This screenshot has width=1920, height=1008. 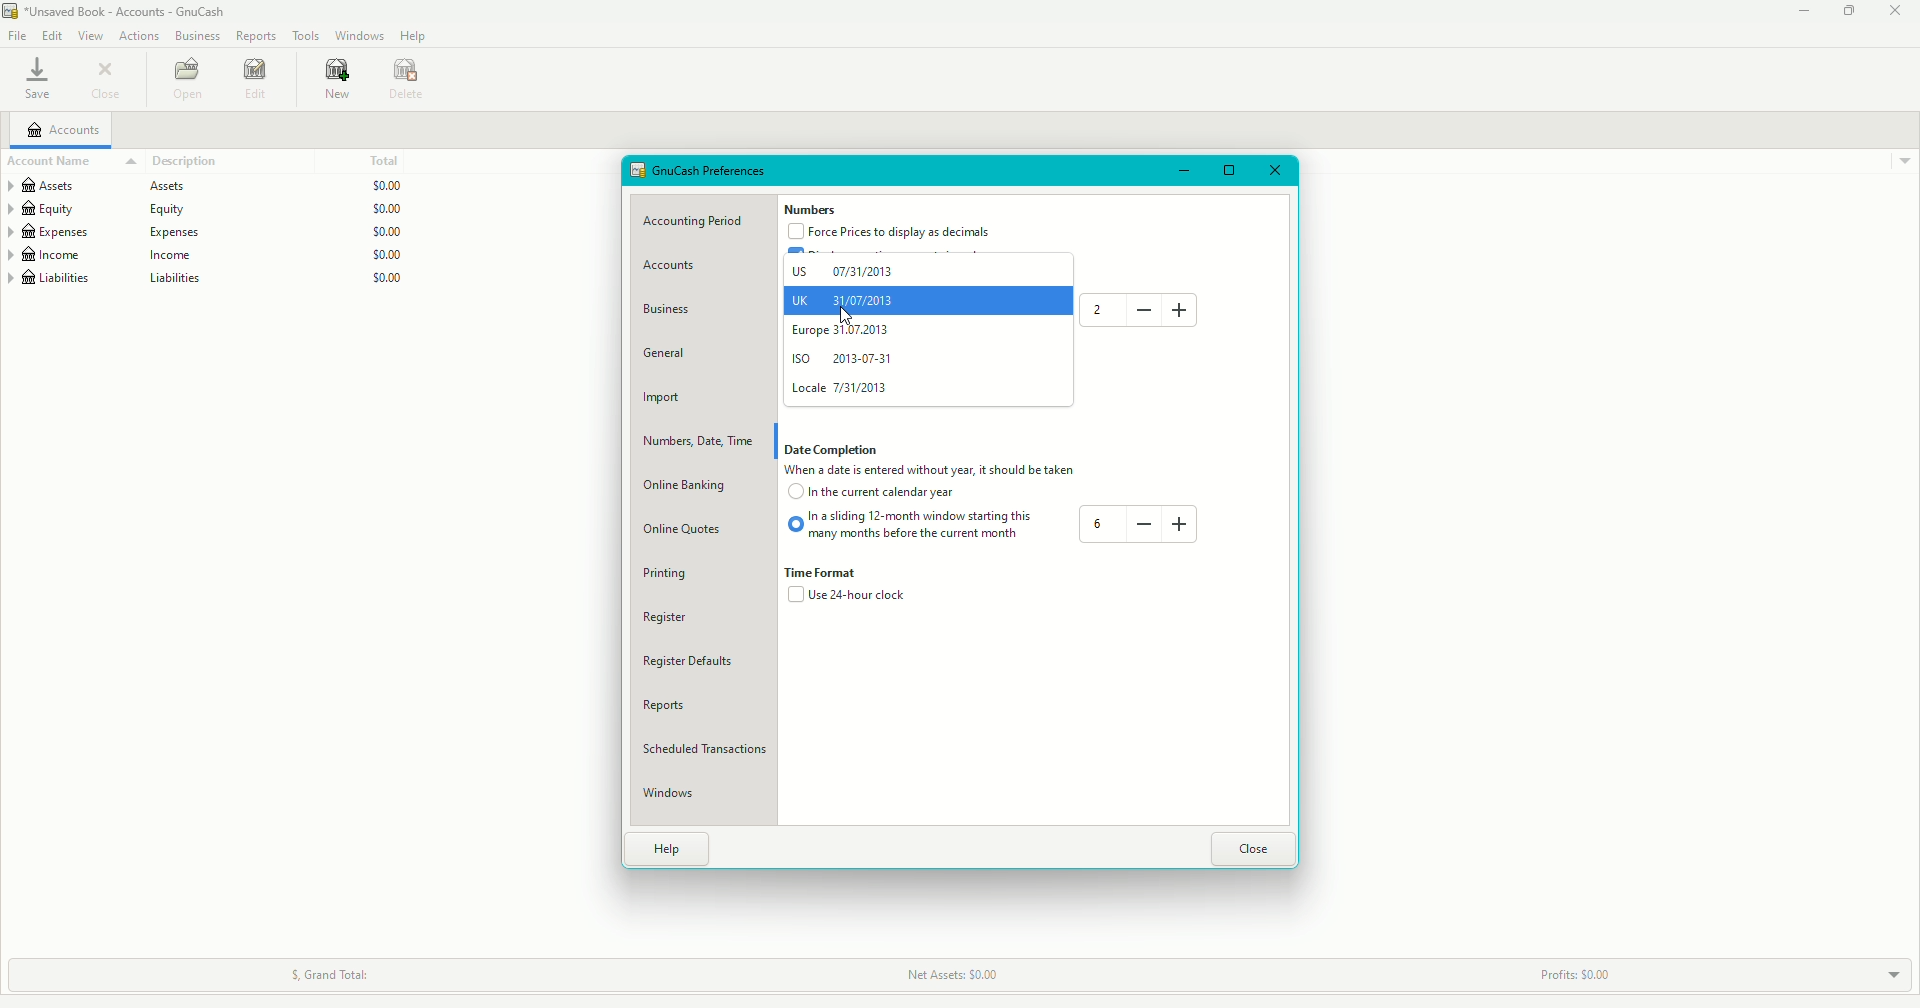 What do you see at coordinates (197, 36) in the screenshot?
I see `Business` at bounding box center [197, 36].